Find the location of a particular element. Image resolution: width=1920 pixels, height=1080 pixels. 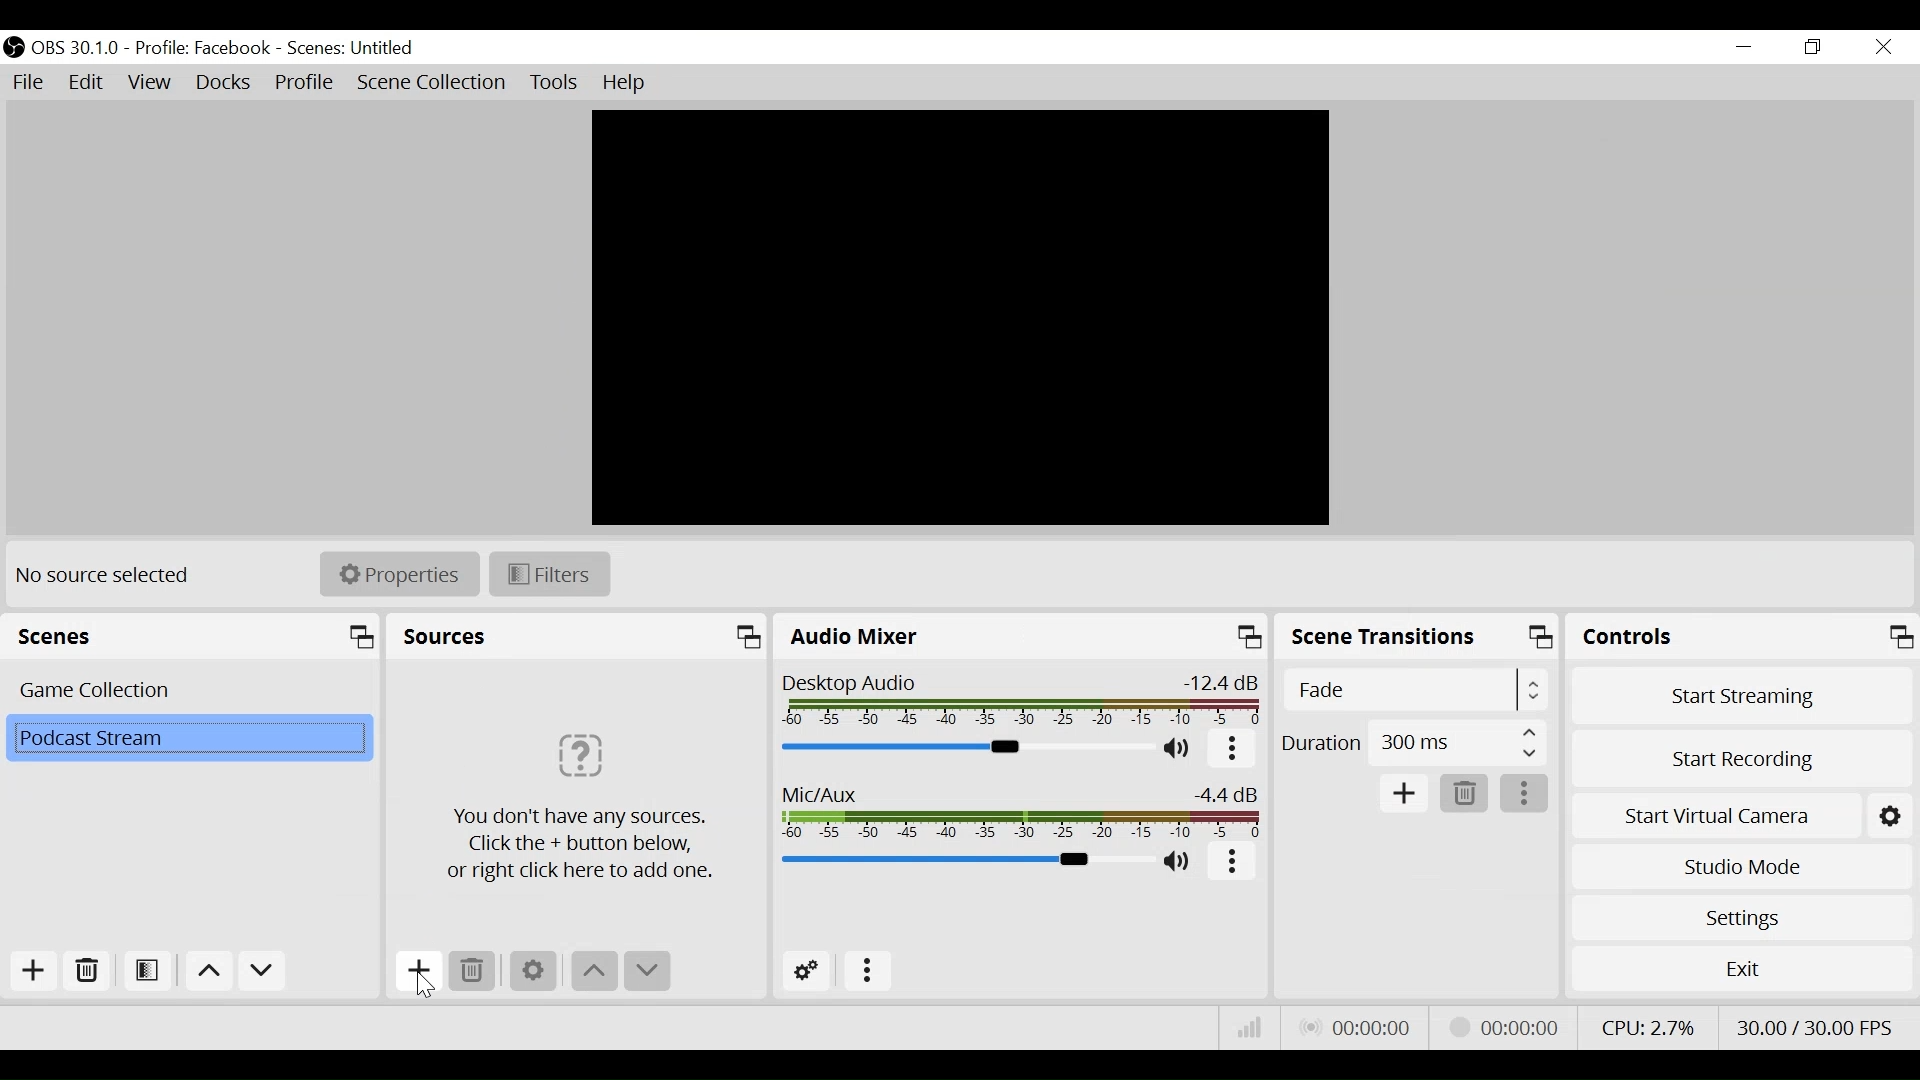

Live Status is located at coordinates (1354, 1027).